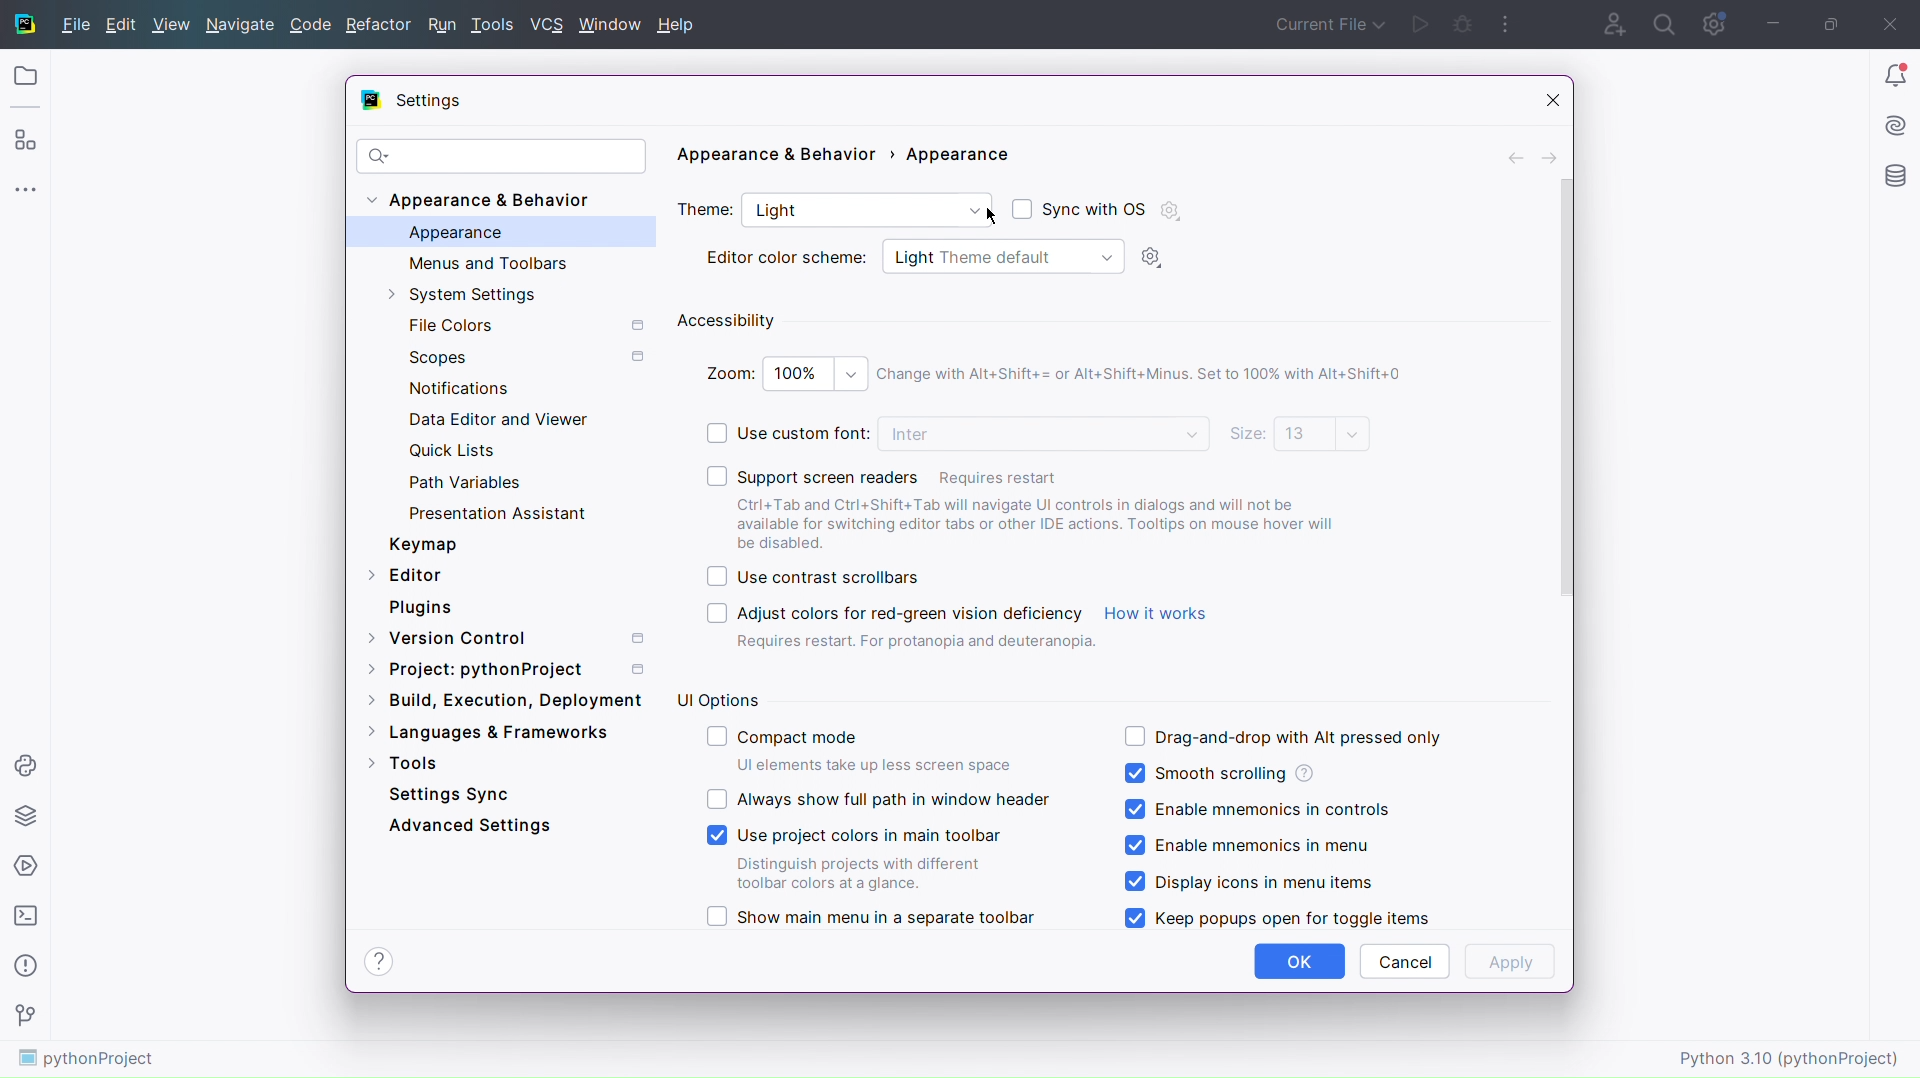 The width and height of the screenshot is (1920, 1078). I want to click on Scopes, so click(522, 357).